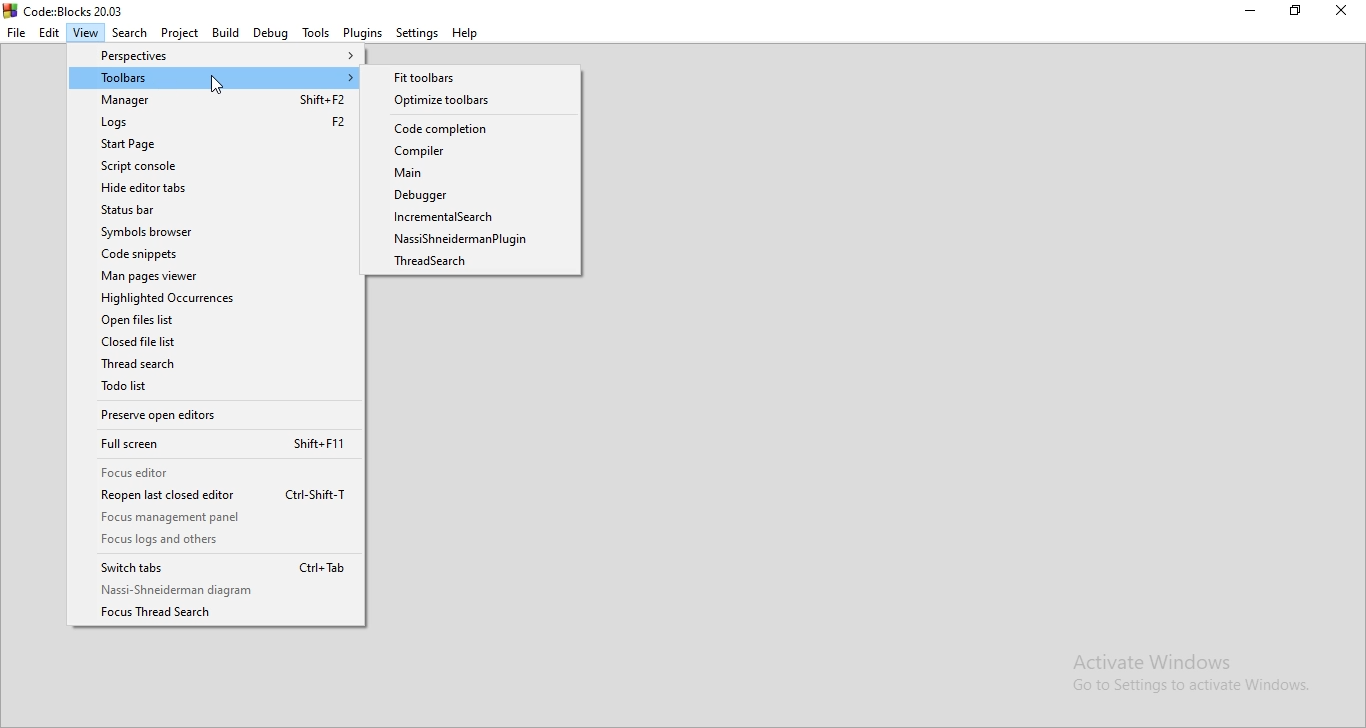 This screenshot has width=1366, height=728. I want to click on Activate Windows, so click(1153, 662).